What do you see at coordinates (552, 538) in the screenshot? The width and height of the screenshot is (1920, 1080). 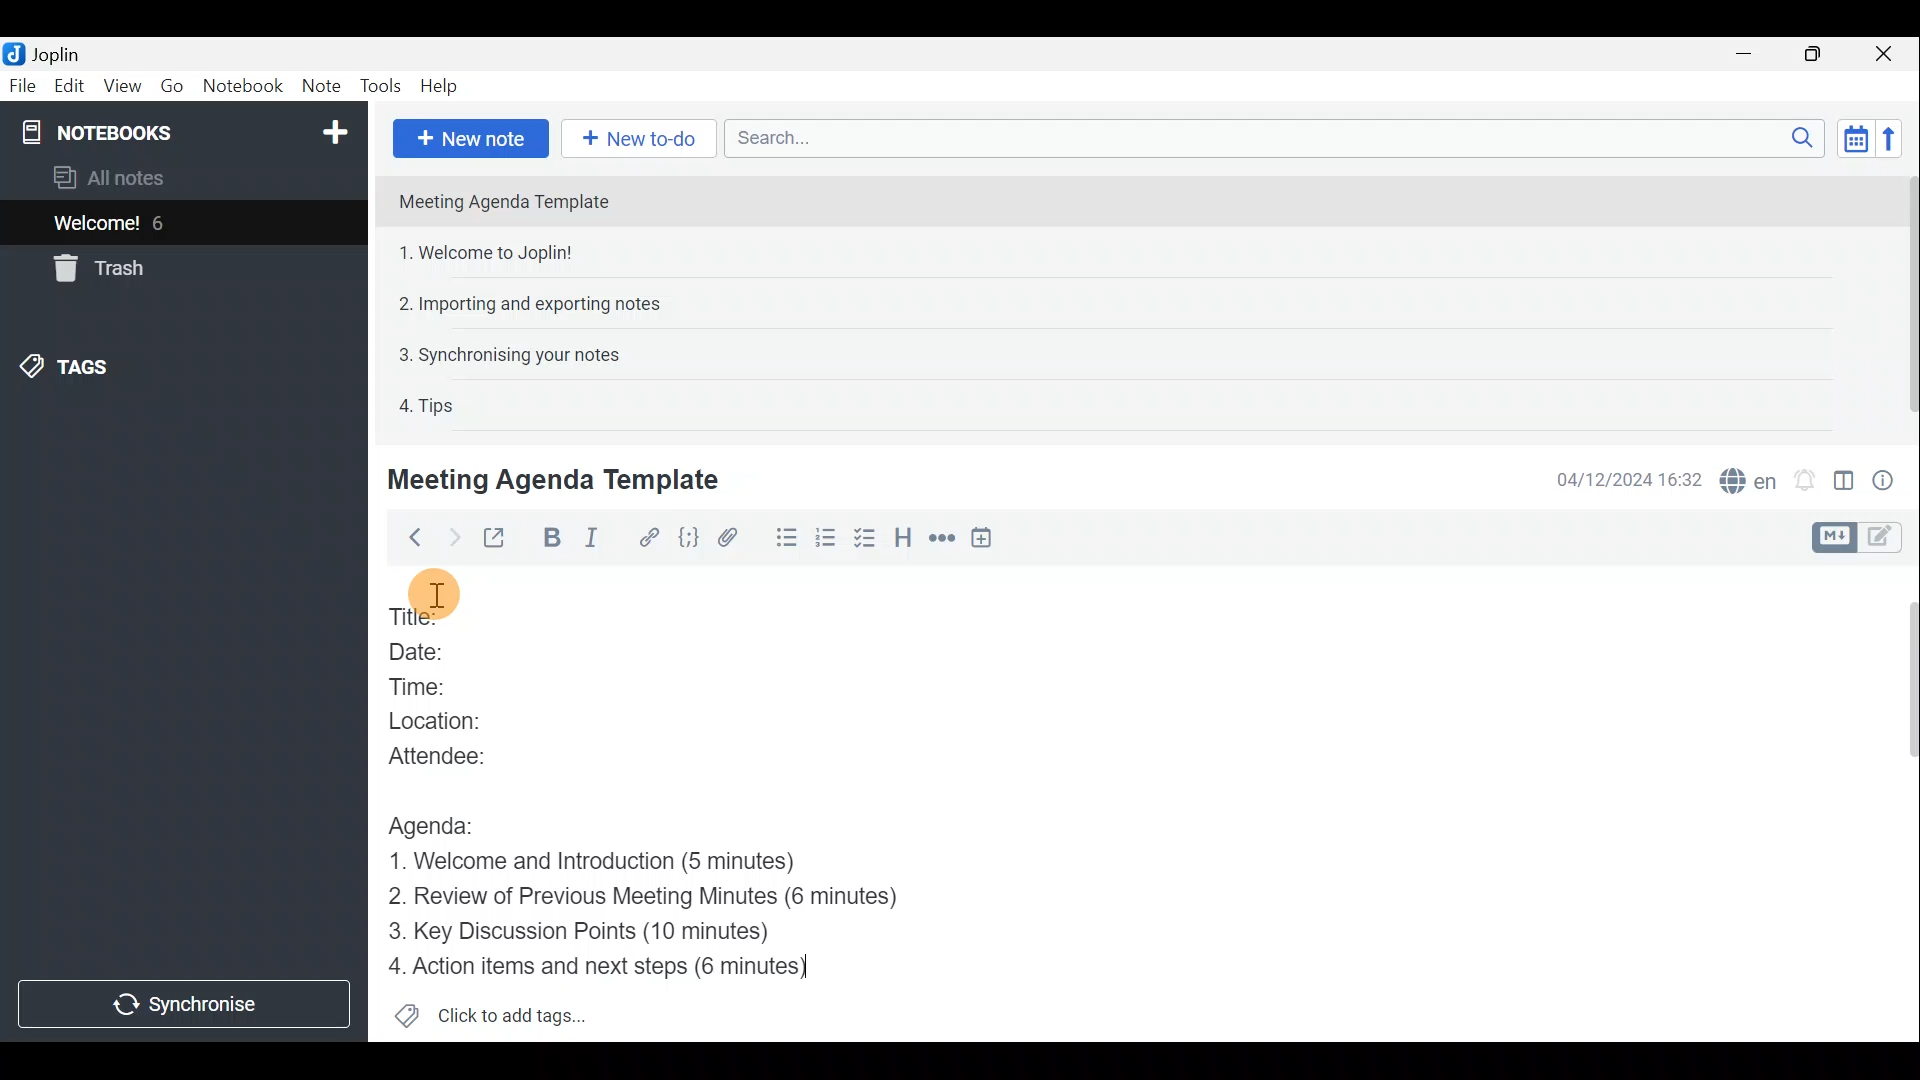 I see `Bold` at bounding box center [552, 538].